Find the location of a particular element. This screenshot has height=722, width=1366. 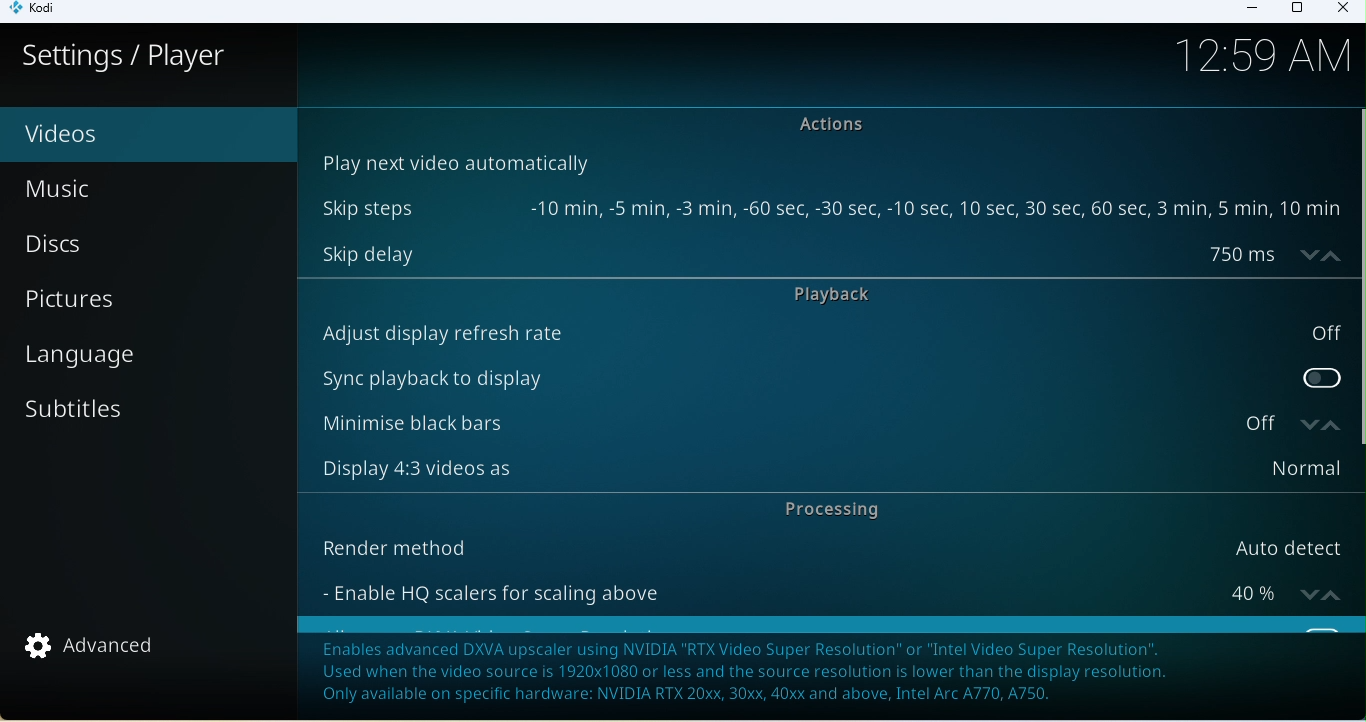

Skip steps is located at coordinates (828, 209).